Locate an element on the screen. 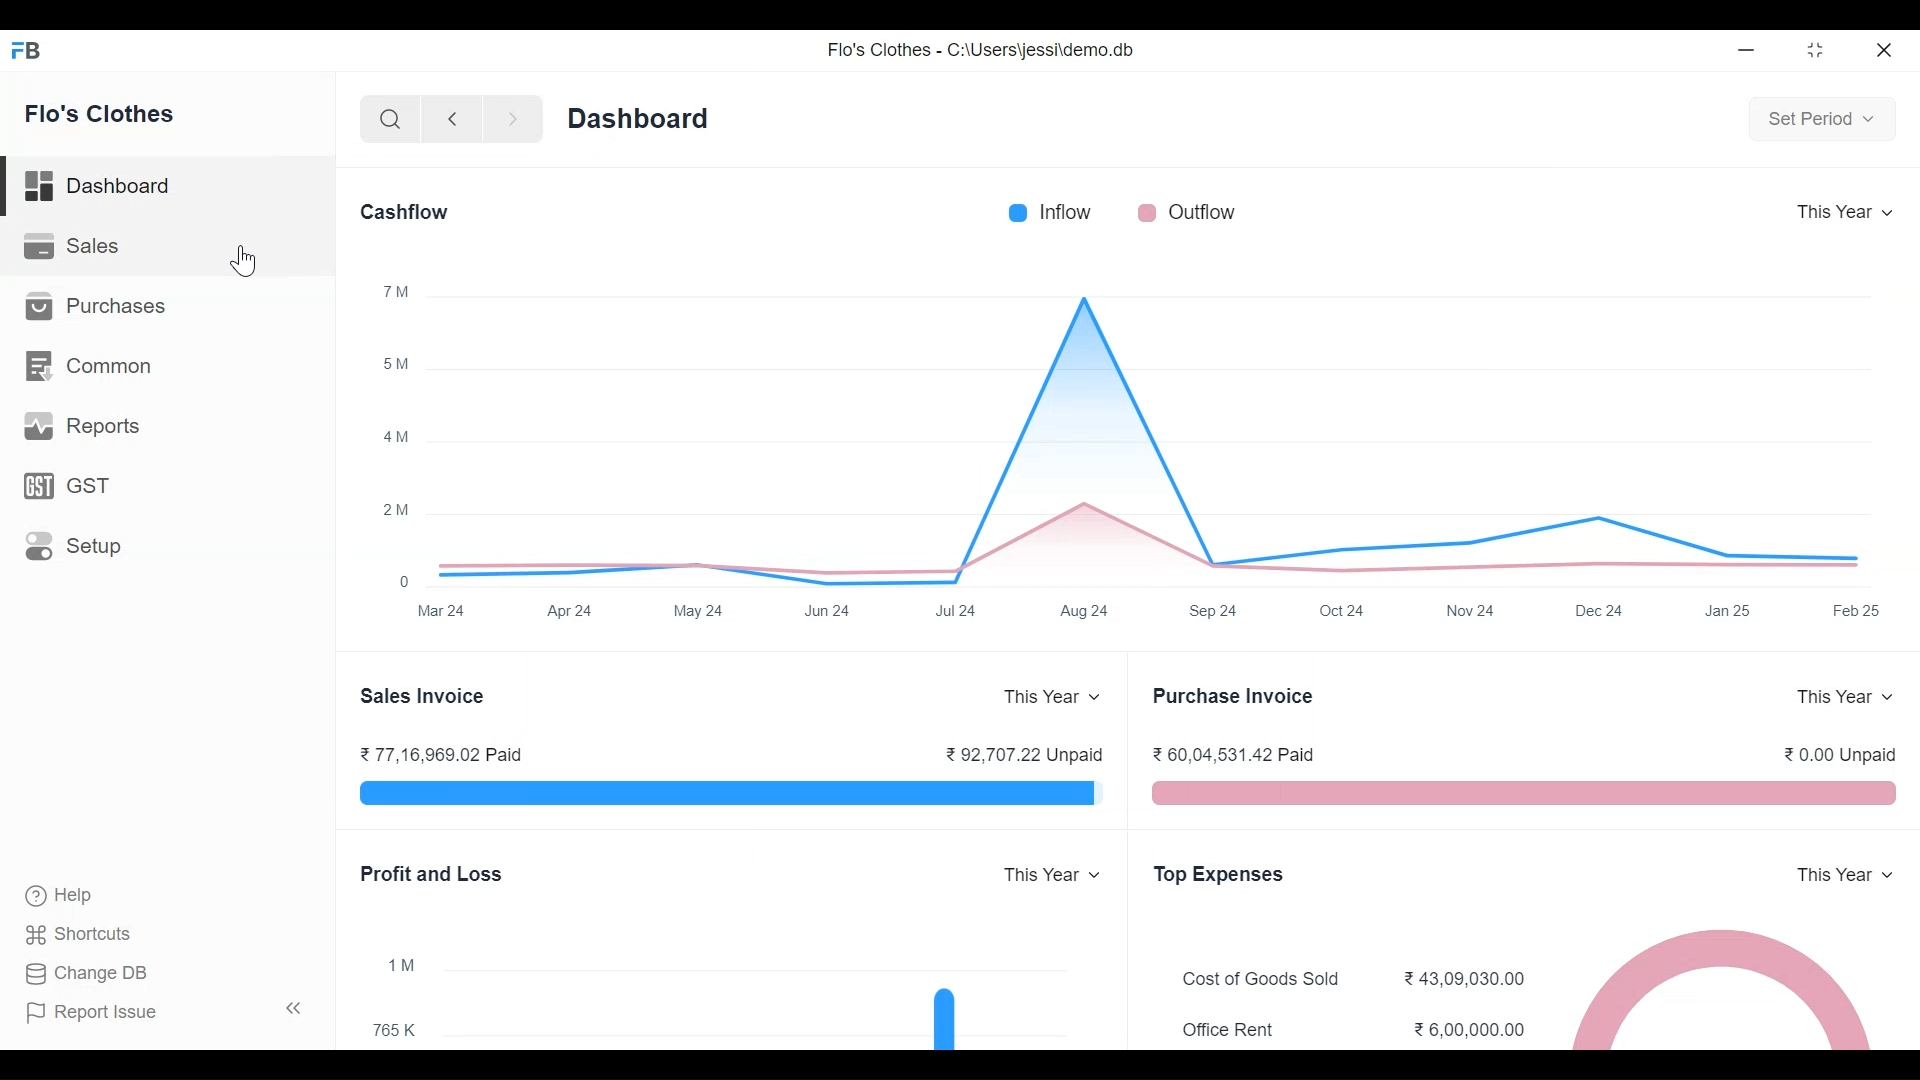 Image resolution: width=1920 pixels, height=1080 pixels. ™ is located at coordinates (398, 293).